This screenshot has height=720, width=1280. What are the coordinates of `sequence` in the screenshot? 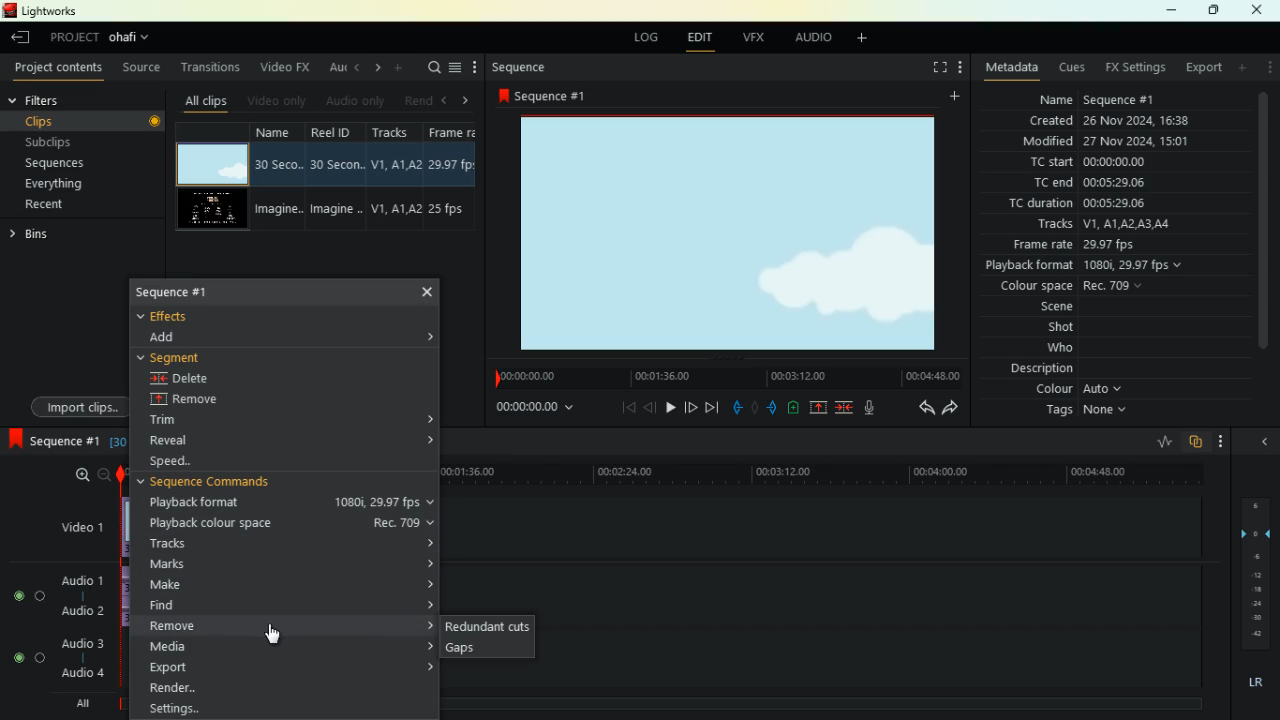 It's located at (53, 440).